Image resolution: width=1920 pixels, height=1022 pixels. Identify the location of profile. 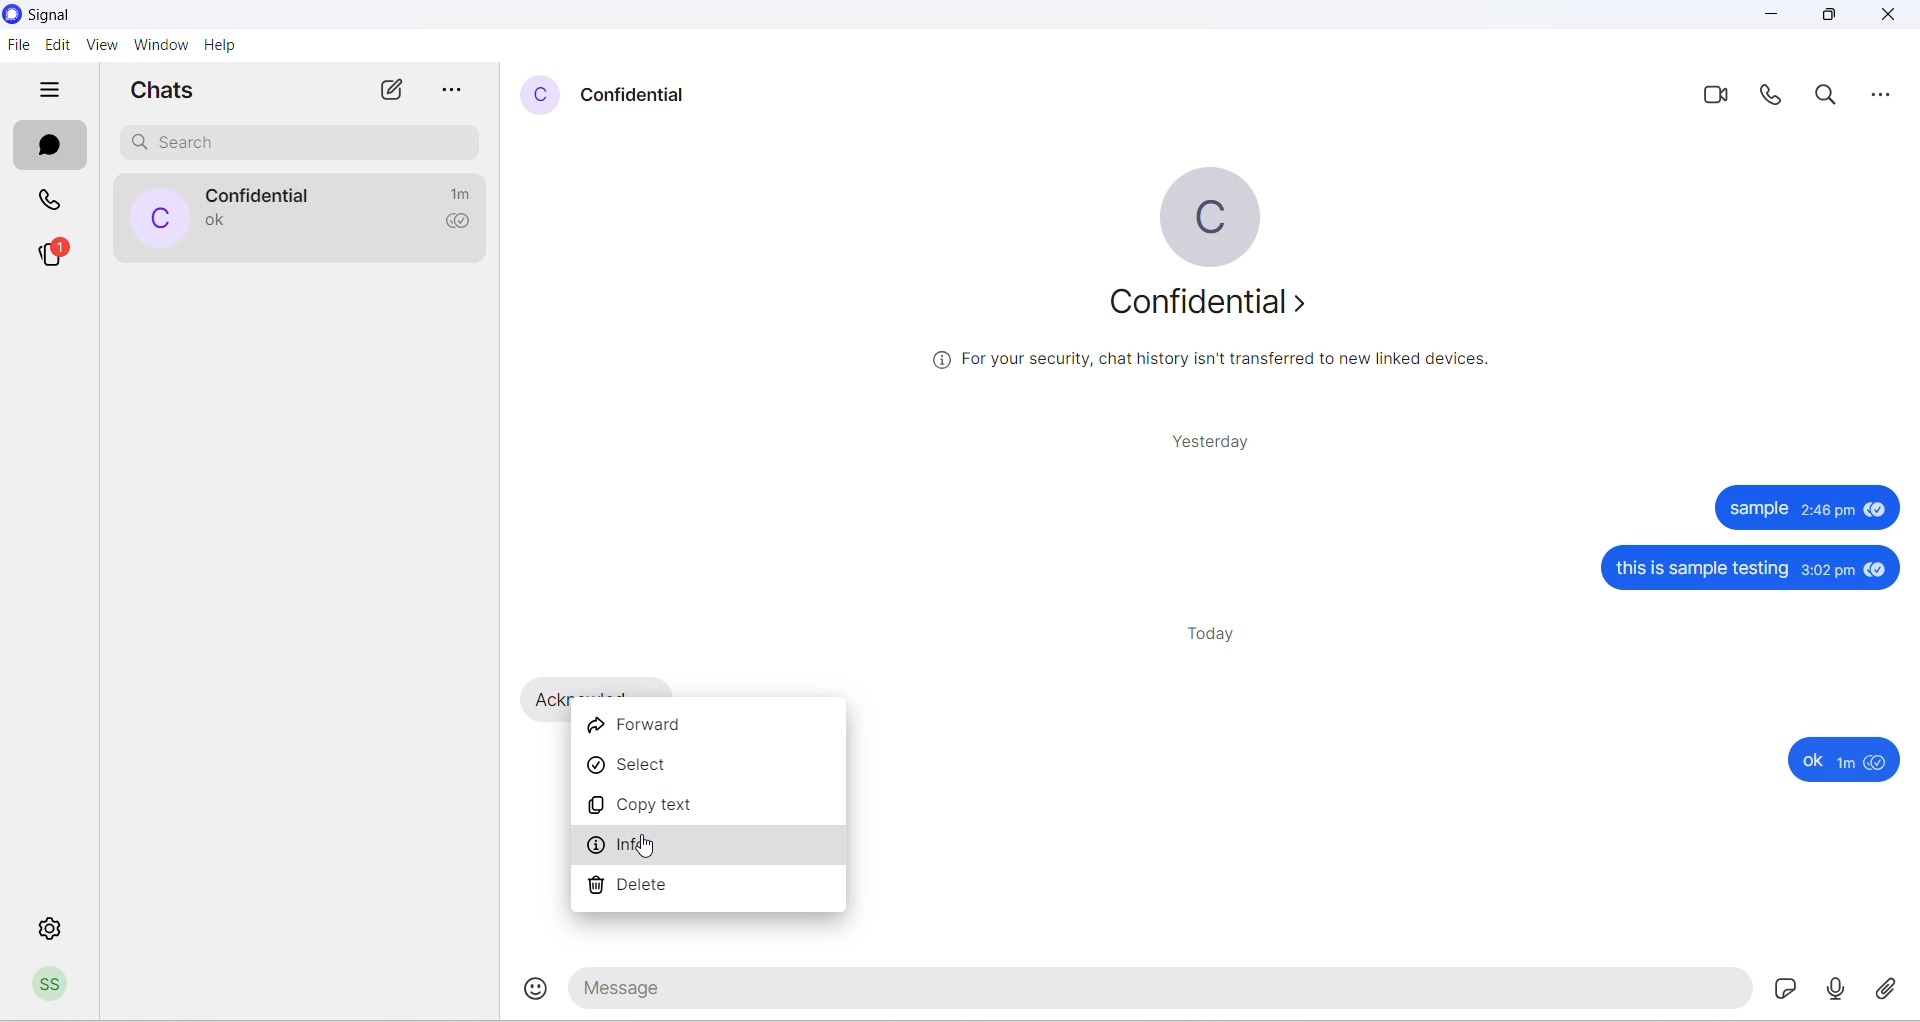
(51, 986).